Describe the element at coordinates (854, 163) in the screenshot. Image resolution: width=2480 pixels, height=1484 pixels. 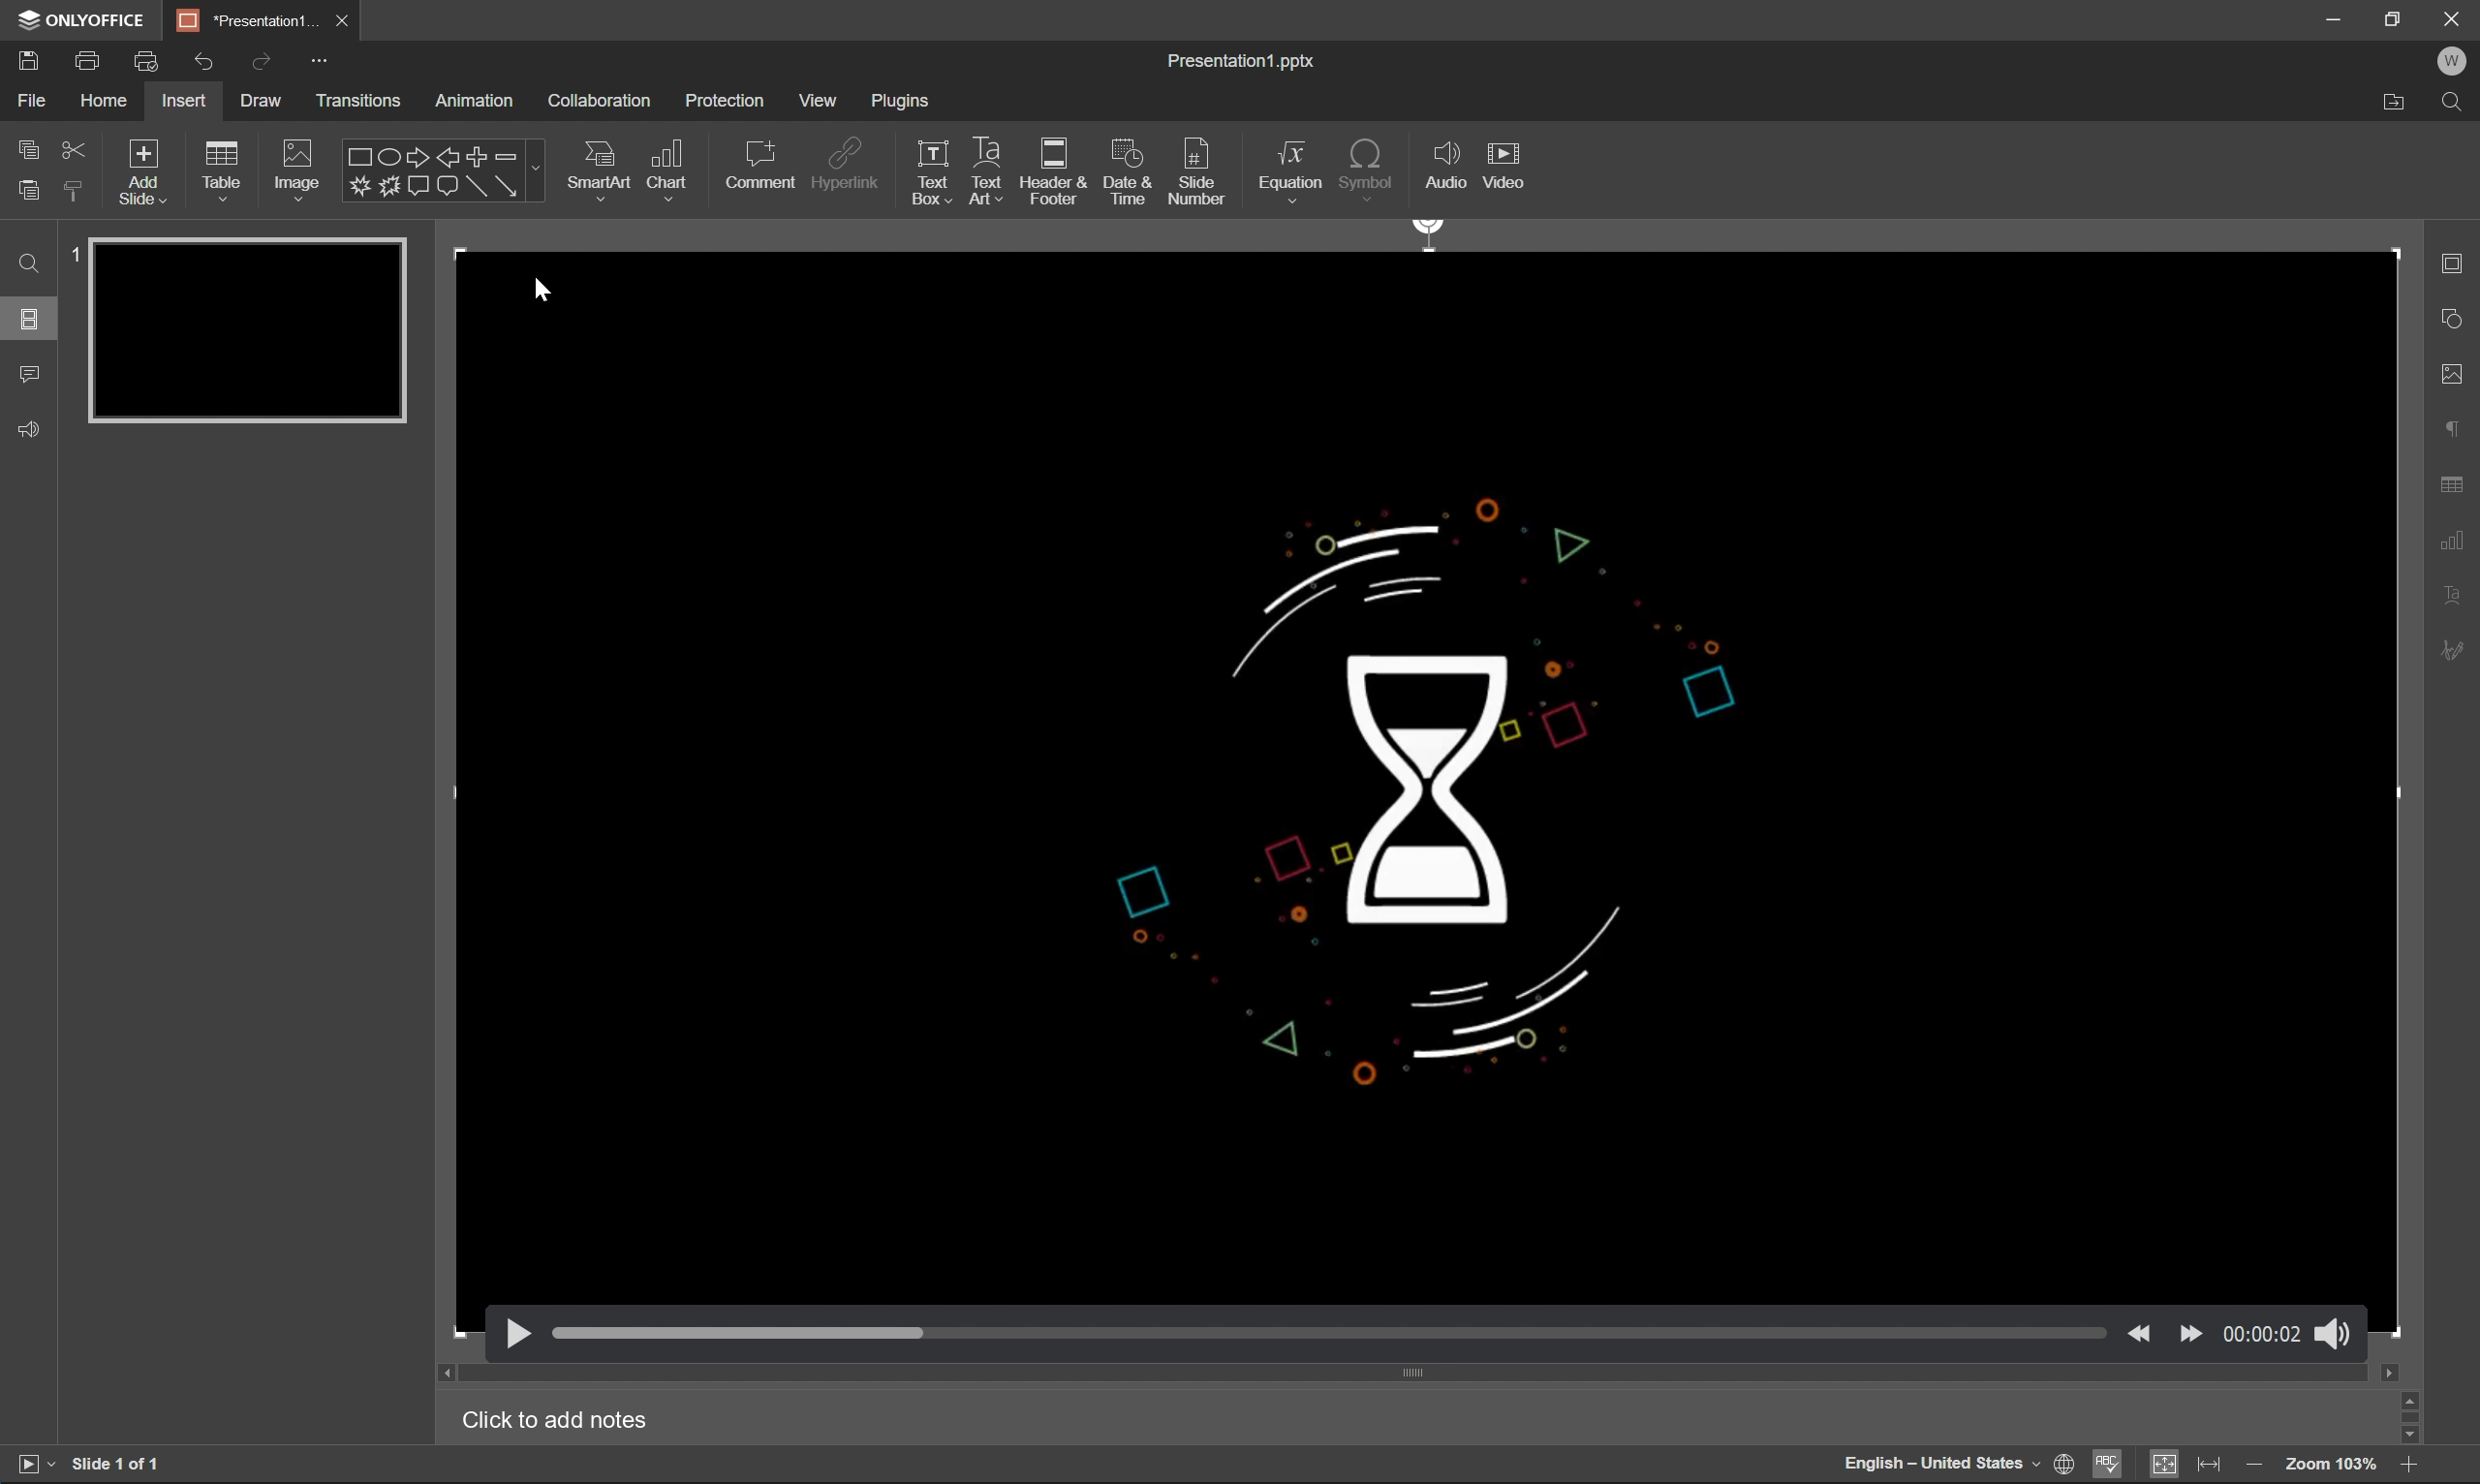
I see `hyperlink` at that location.